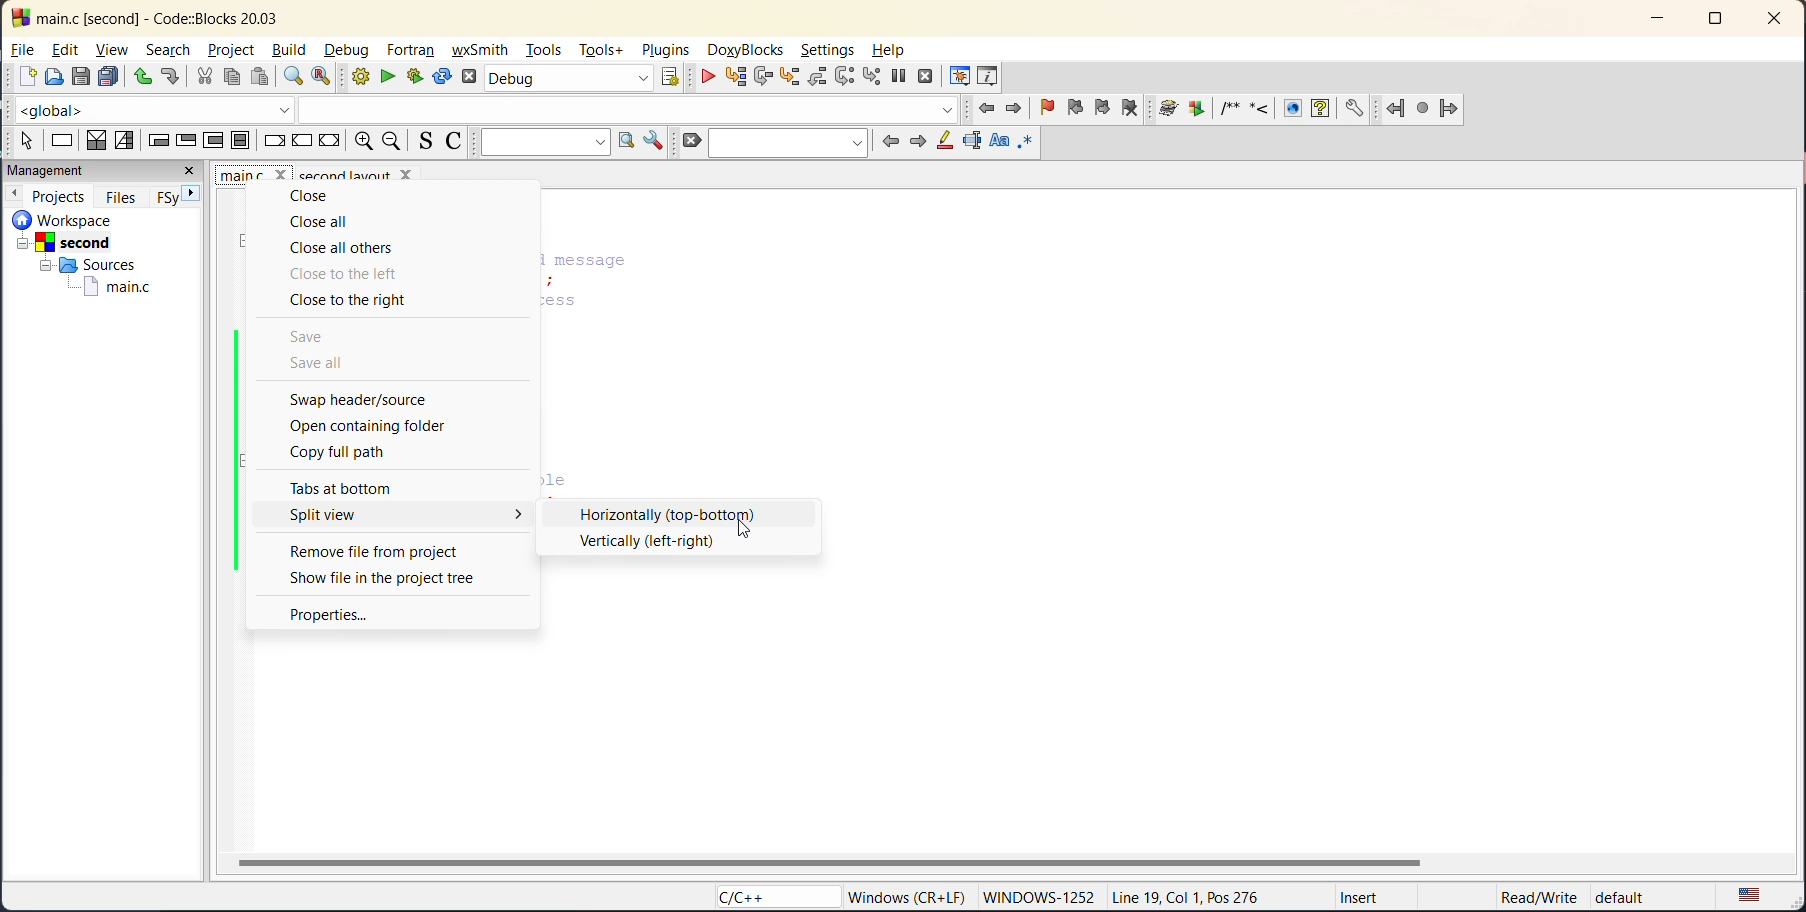 This screenshot has height=912, width=1806. Describe the element at coordinates (544, 50) in the screenshot. I see `tools` at that location.